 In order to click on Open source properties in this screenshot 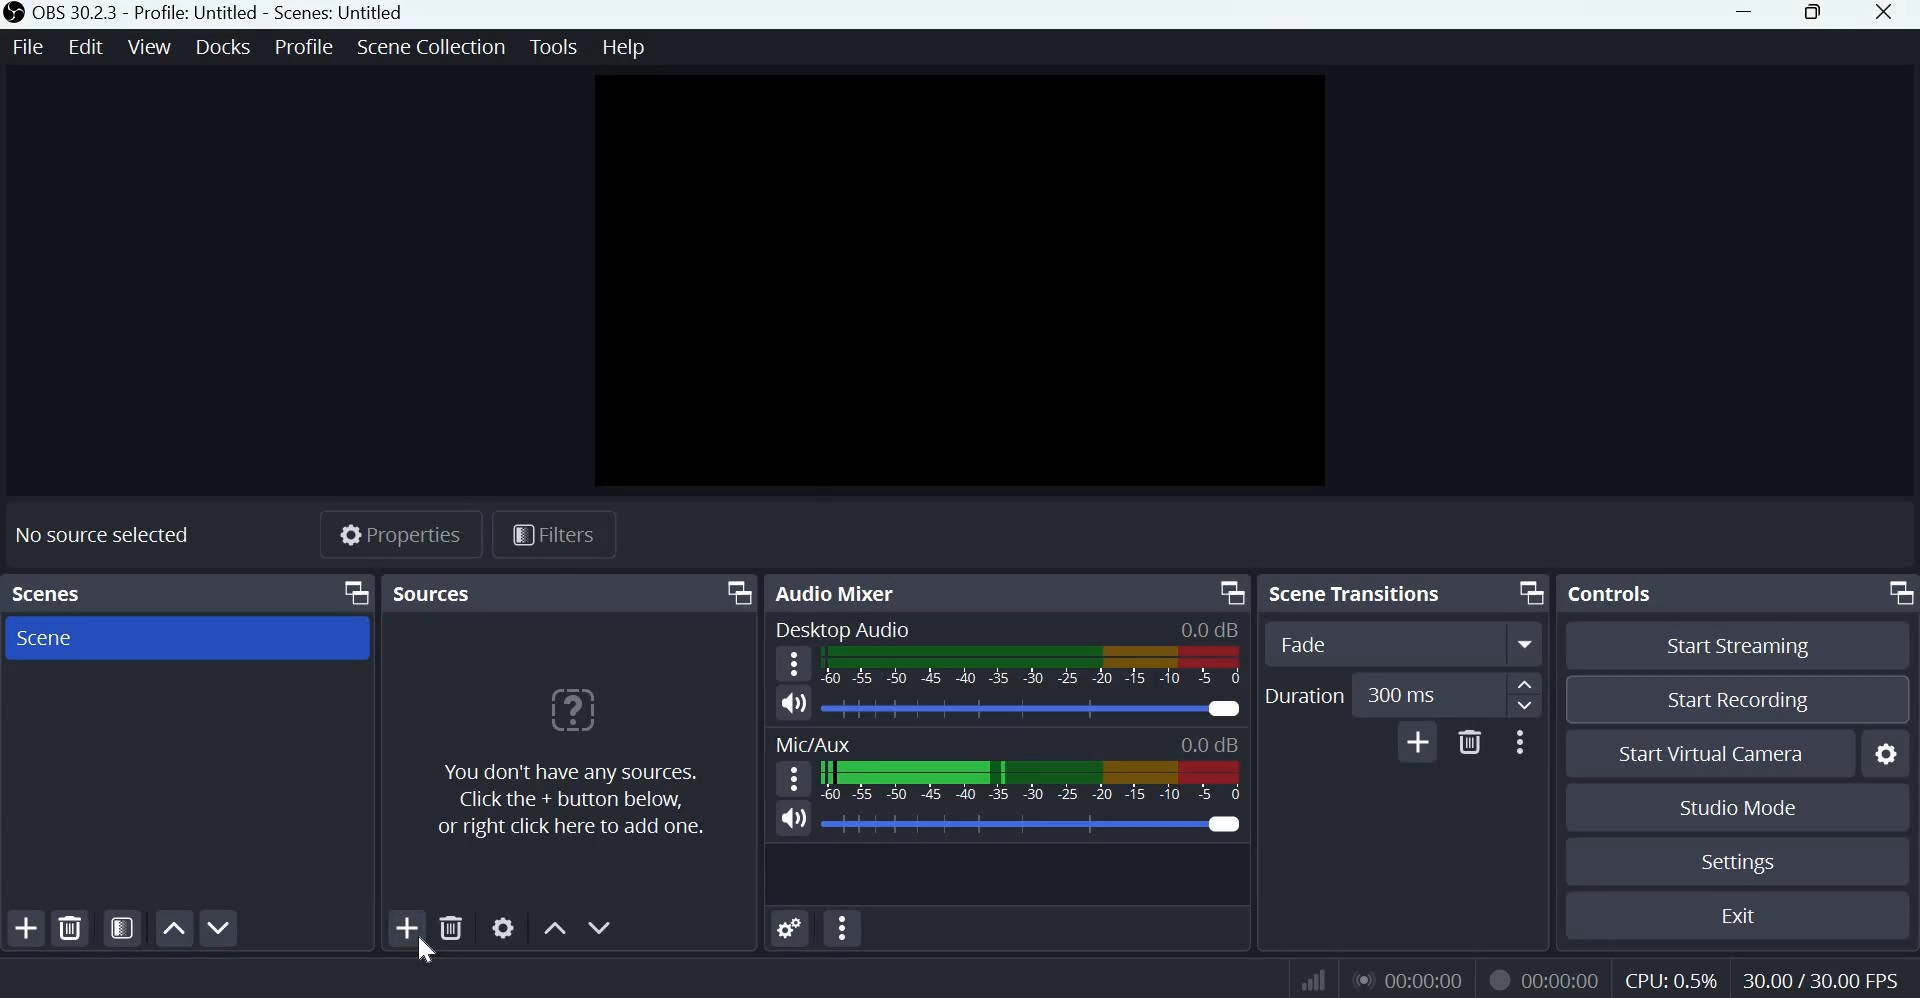, I will do `click(504, 926)`.